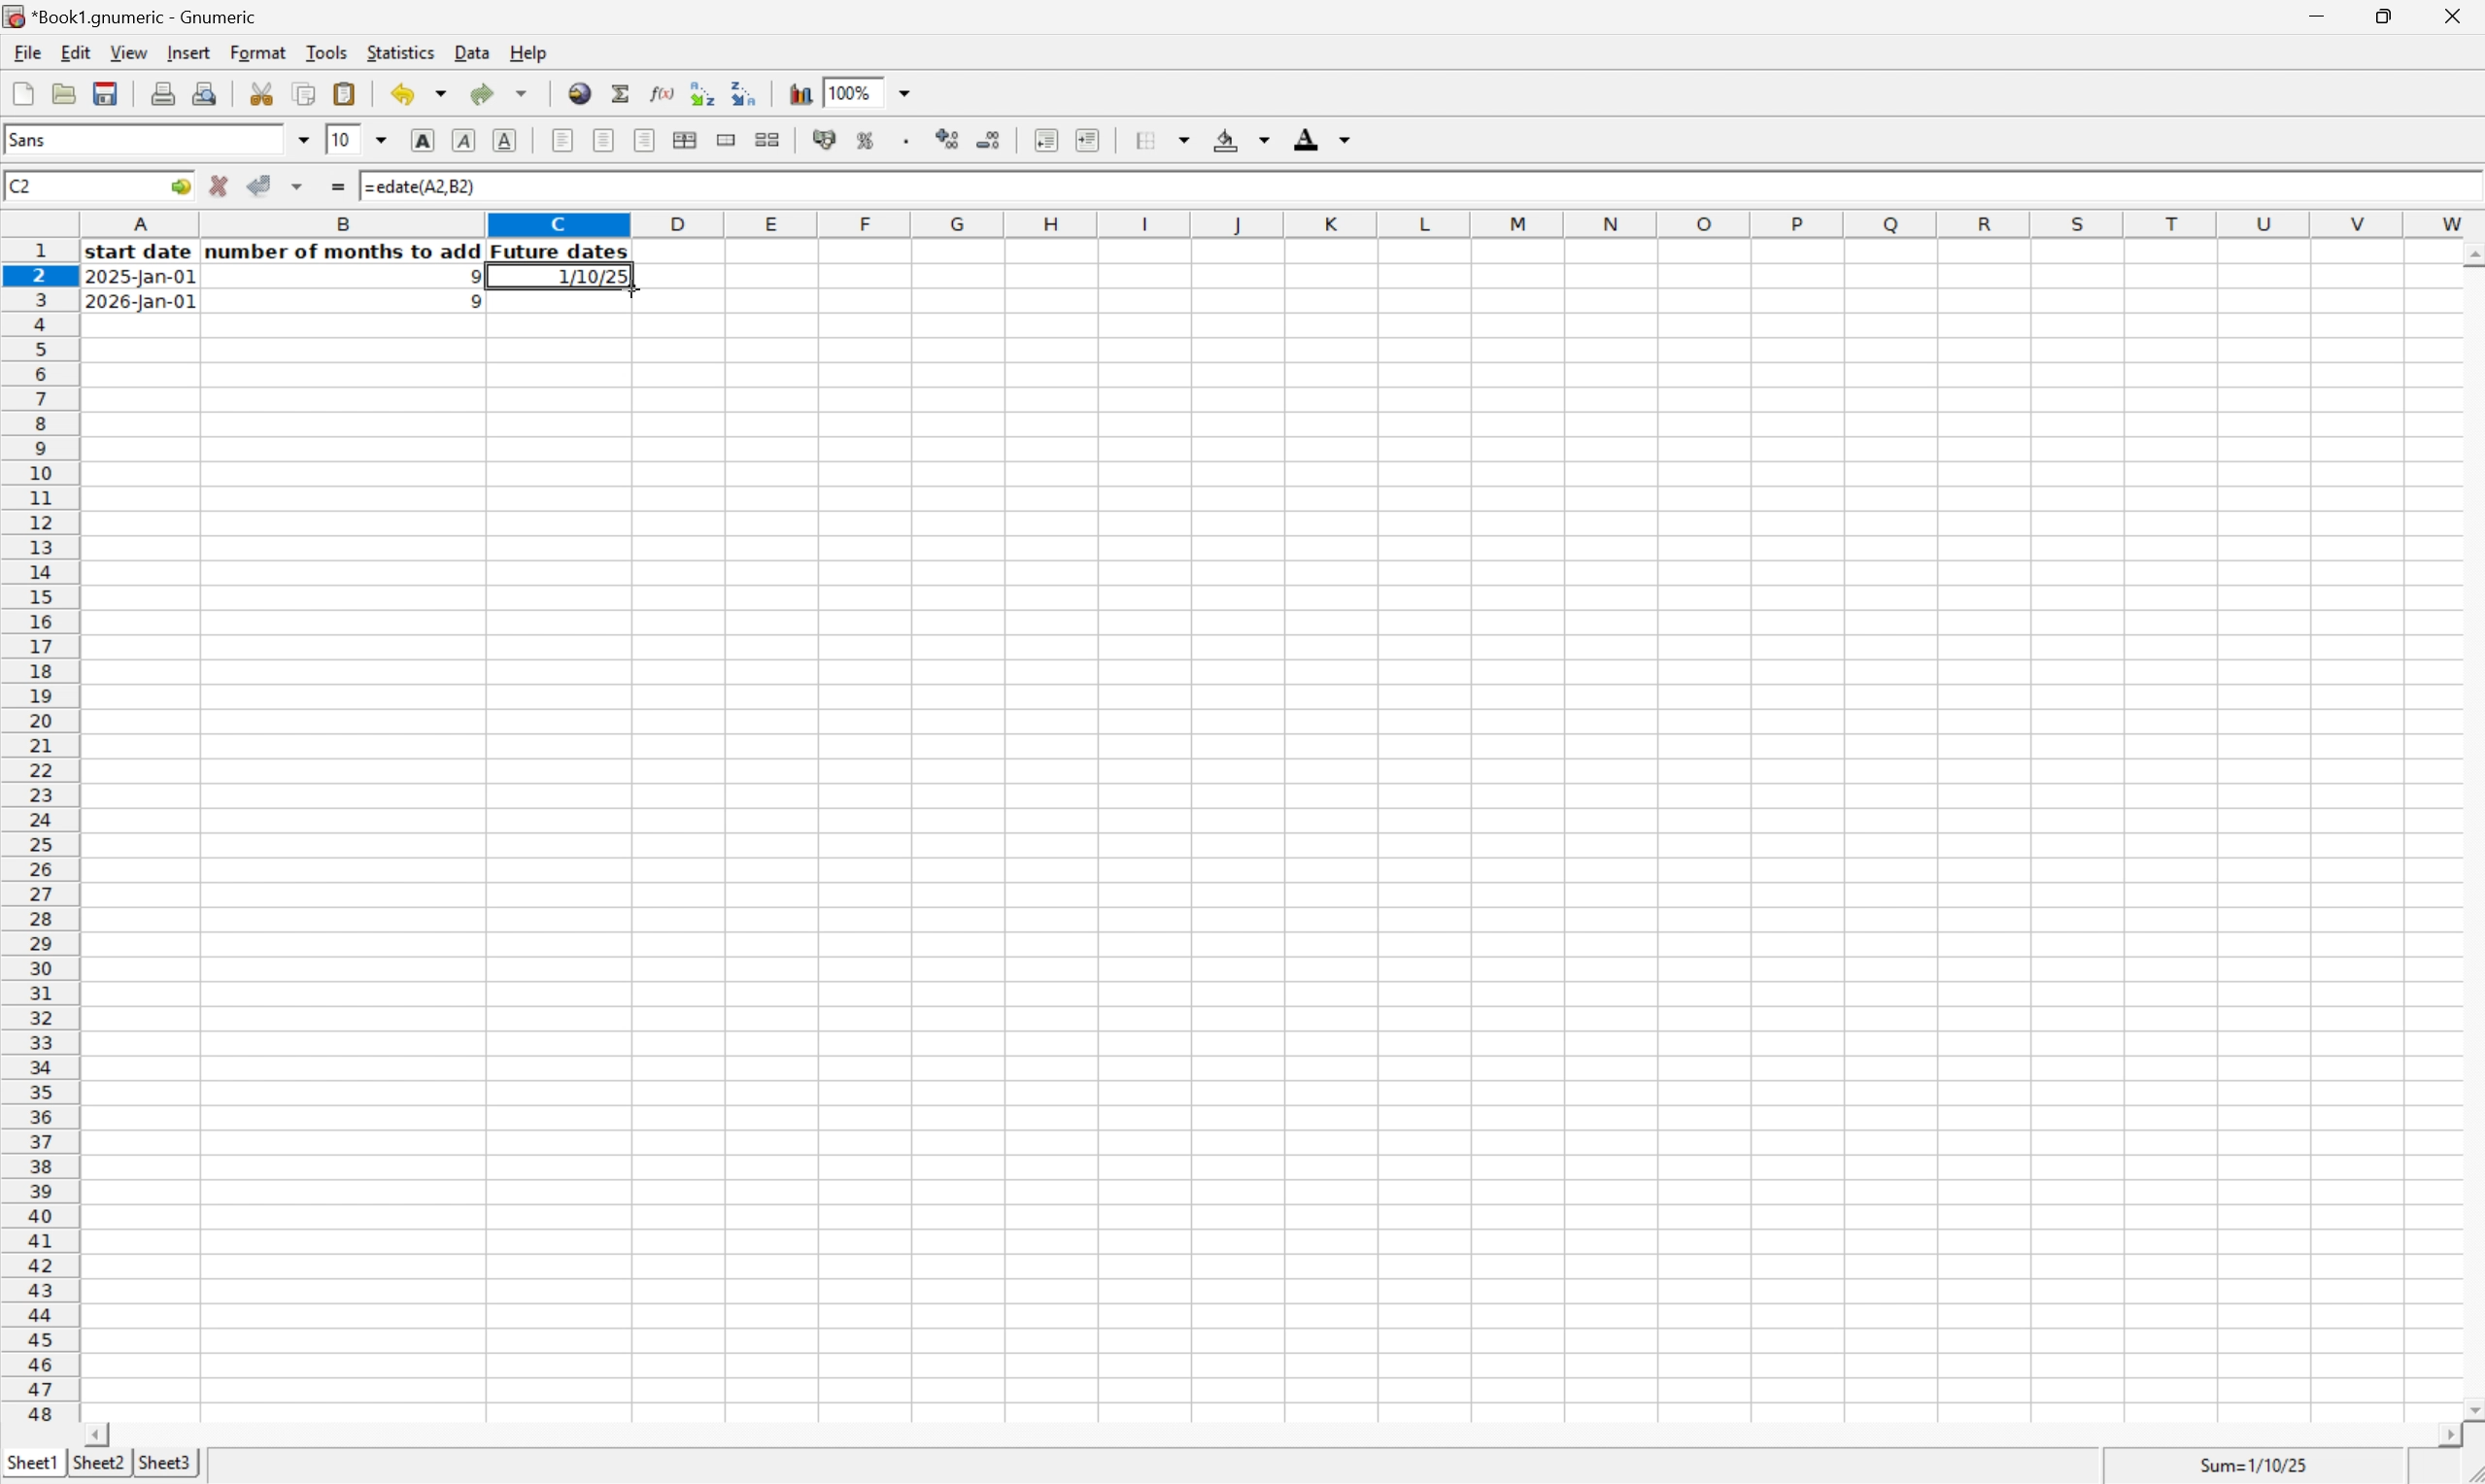 The height and width of the screenshot is (1484, 2485). What do you see at coordinates (561, 140) in the screenshot?
I see `Align Left` at bounding box center [561, 140].